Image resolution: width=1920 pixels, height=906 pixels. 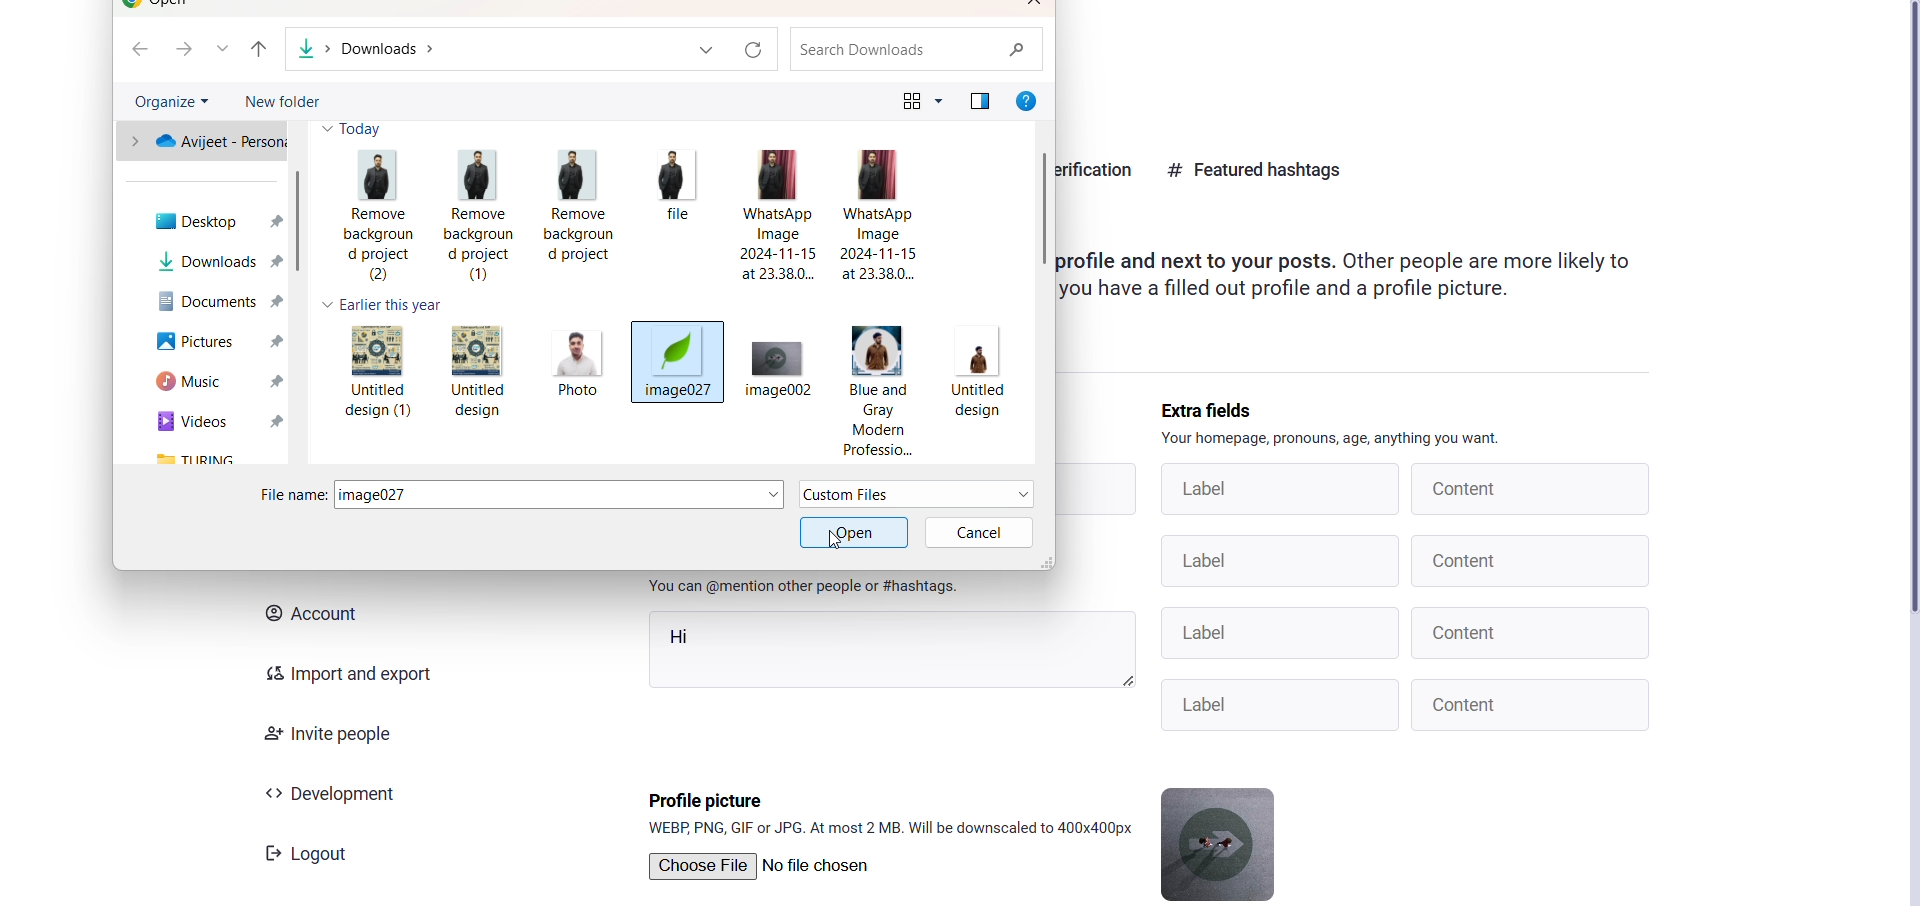 I want to click on Remove background project (1), so click(x=479, y=218).